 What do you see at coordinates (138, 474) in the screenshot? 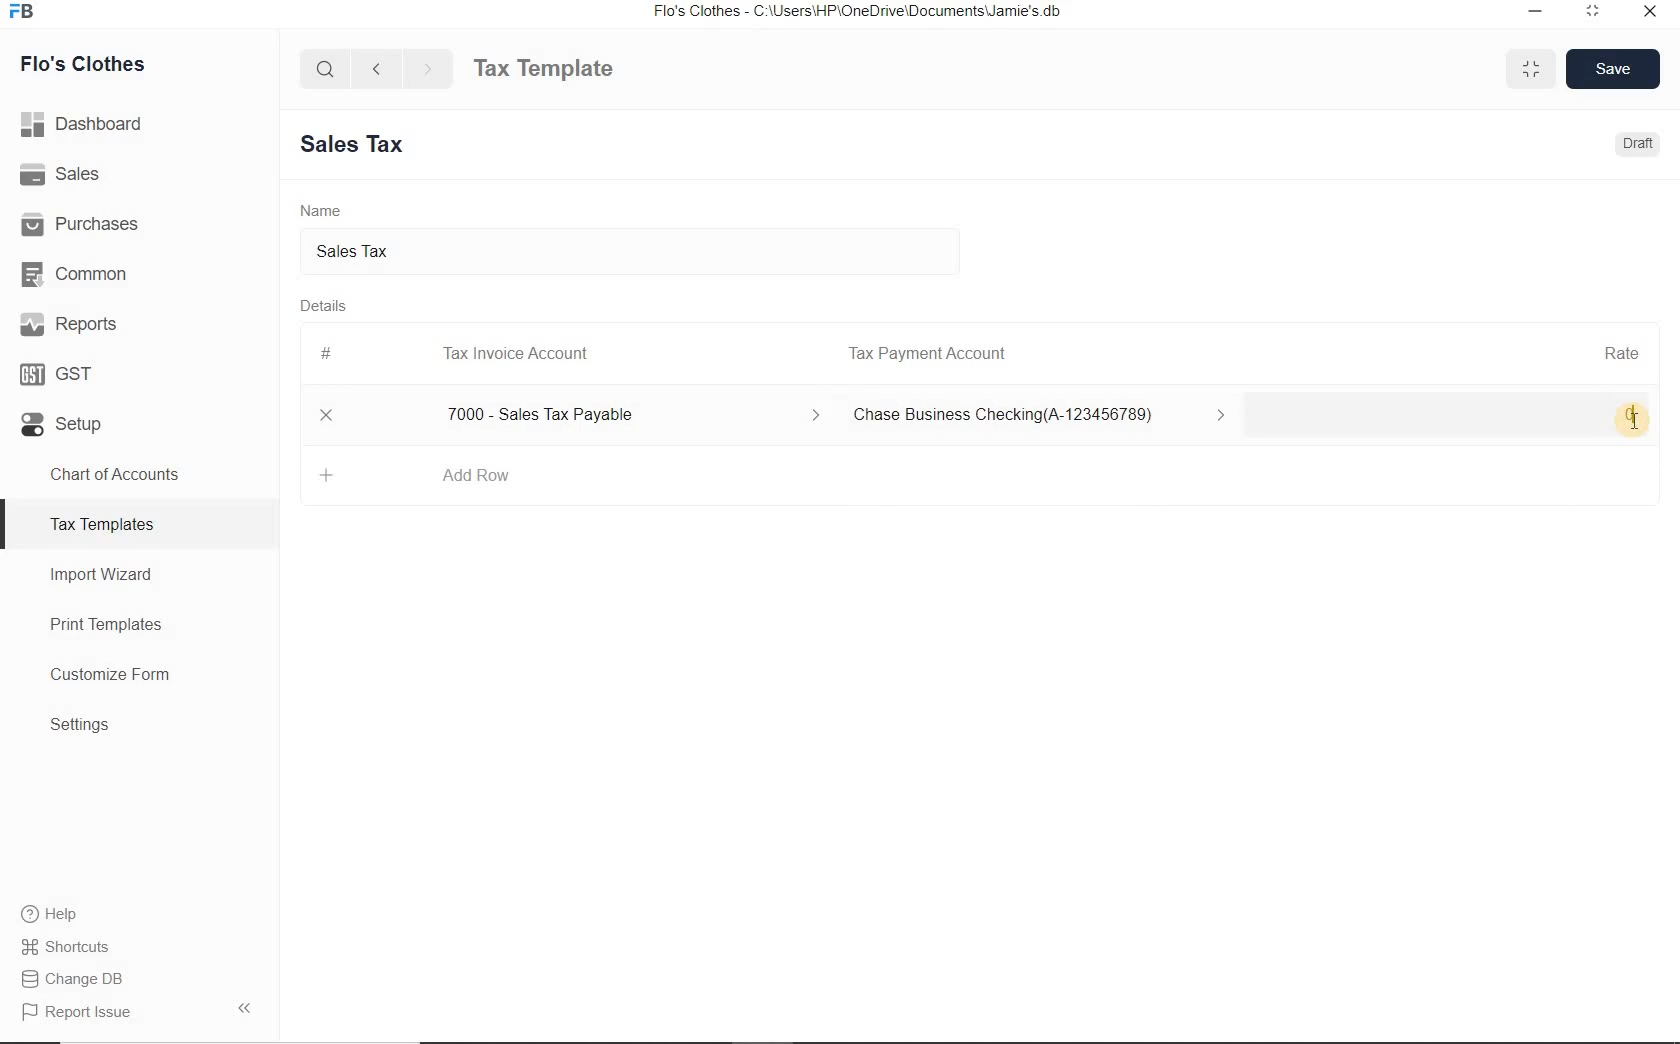
I see `Chart of Accounts` at bounding box center [138, 474].